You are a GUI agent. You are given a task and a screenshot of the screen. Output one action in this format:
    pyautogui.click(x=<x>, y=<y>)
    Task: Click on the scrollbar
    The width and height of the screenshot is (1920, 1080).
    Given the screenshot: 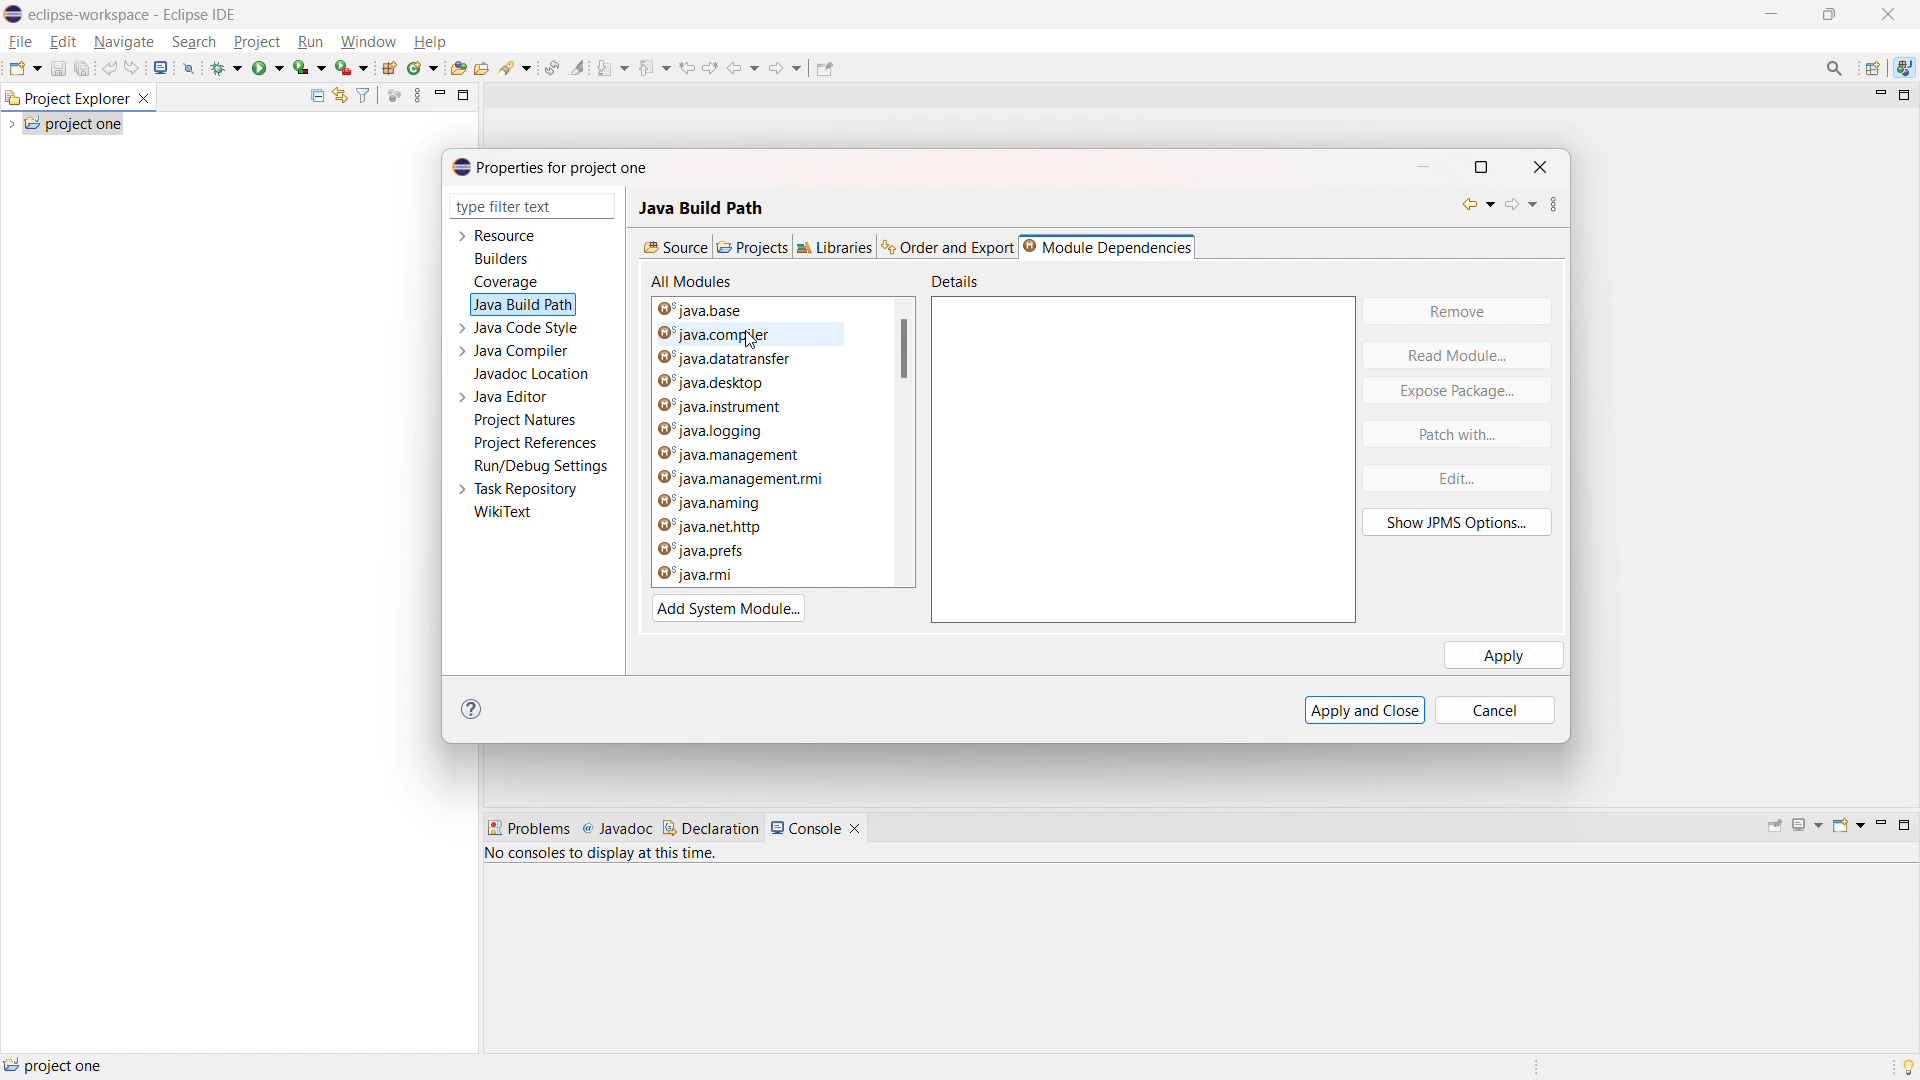 What is the action you would take?
    pyautogui.click(x=904, y=349)
    